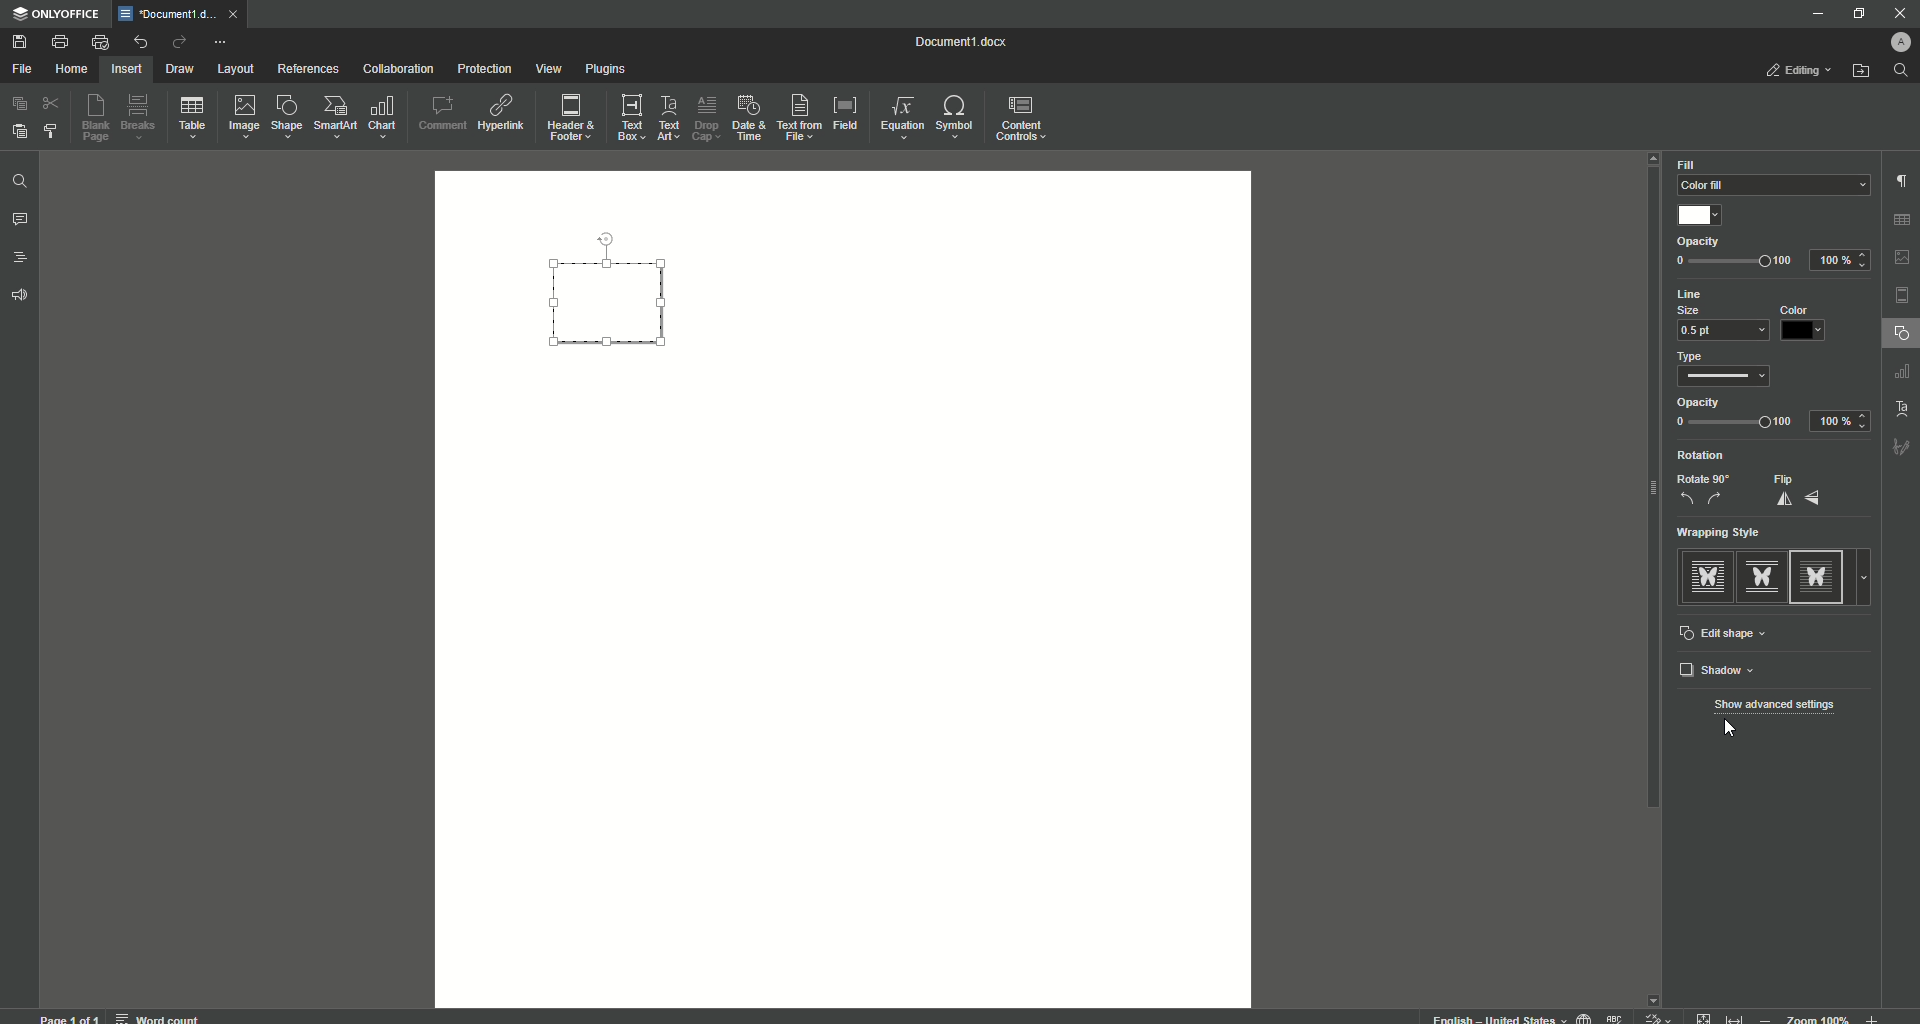  I want to click on 100%, so click(1840, 422).